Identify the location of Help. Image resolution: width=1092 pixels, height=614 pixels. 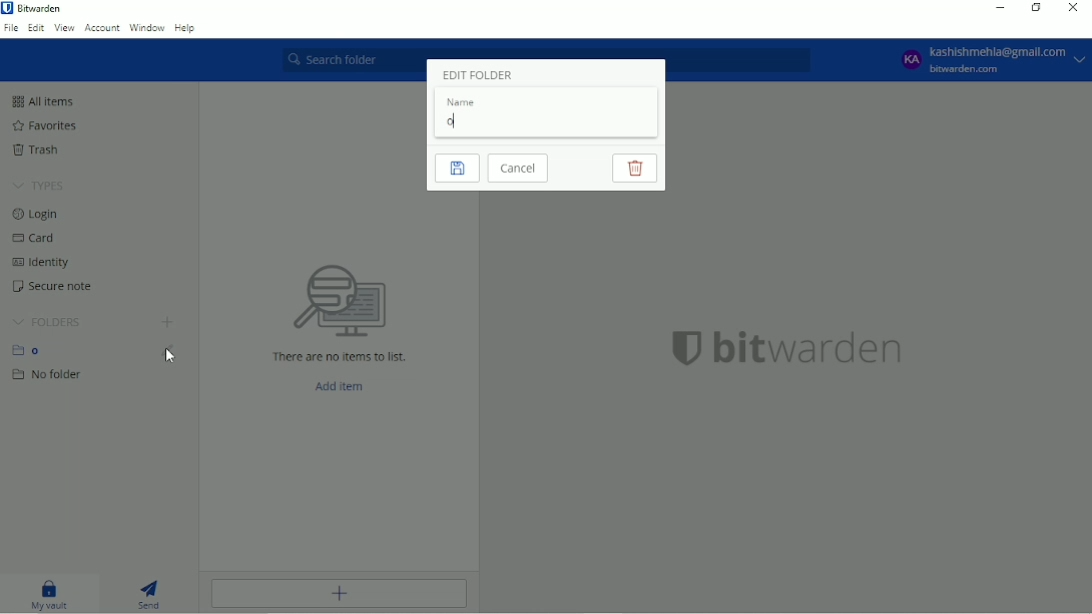
(187, 28).